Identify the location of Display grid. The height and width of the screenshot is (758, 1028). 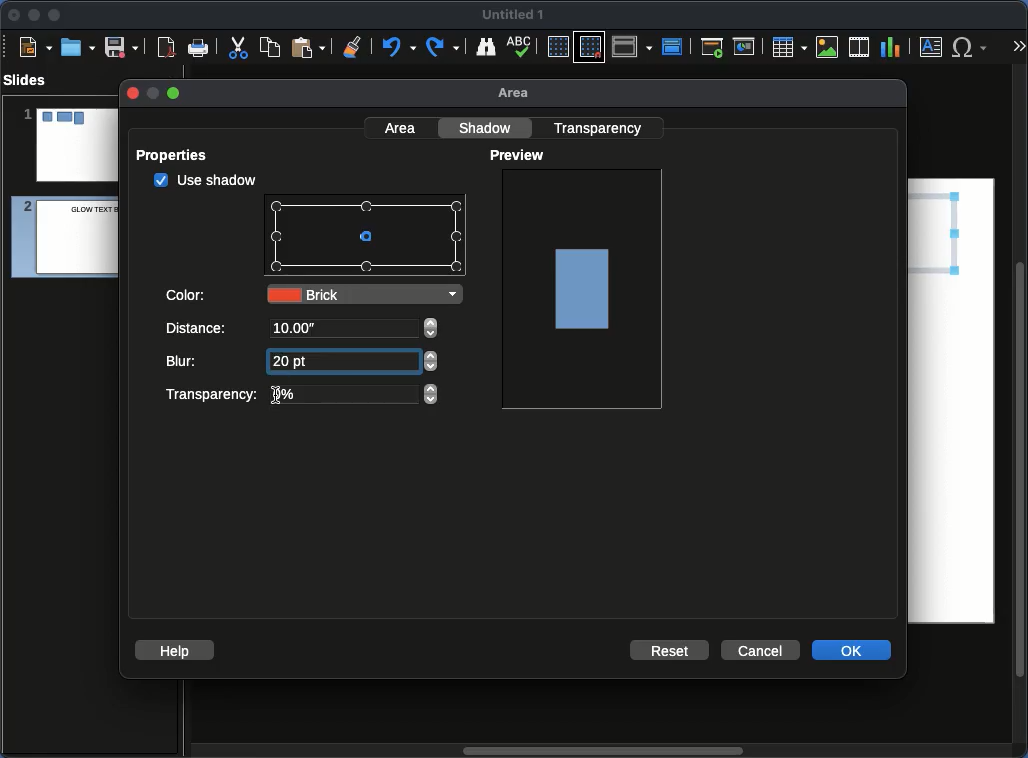
(557, 48).